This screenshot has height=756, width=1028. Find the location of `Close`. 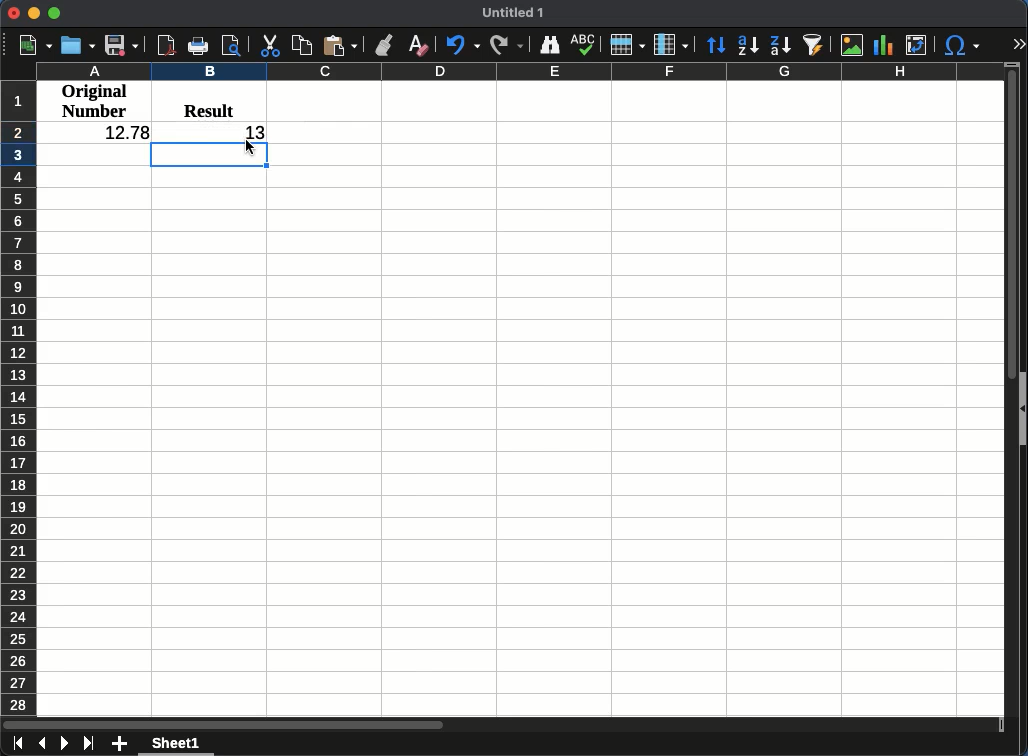

Close is located at coordinates (14, 13).